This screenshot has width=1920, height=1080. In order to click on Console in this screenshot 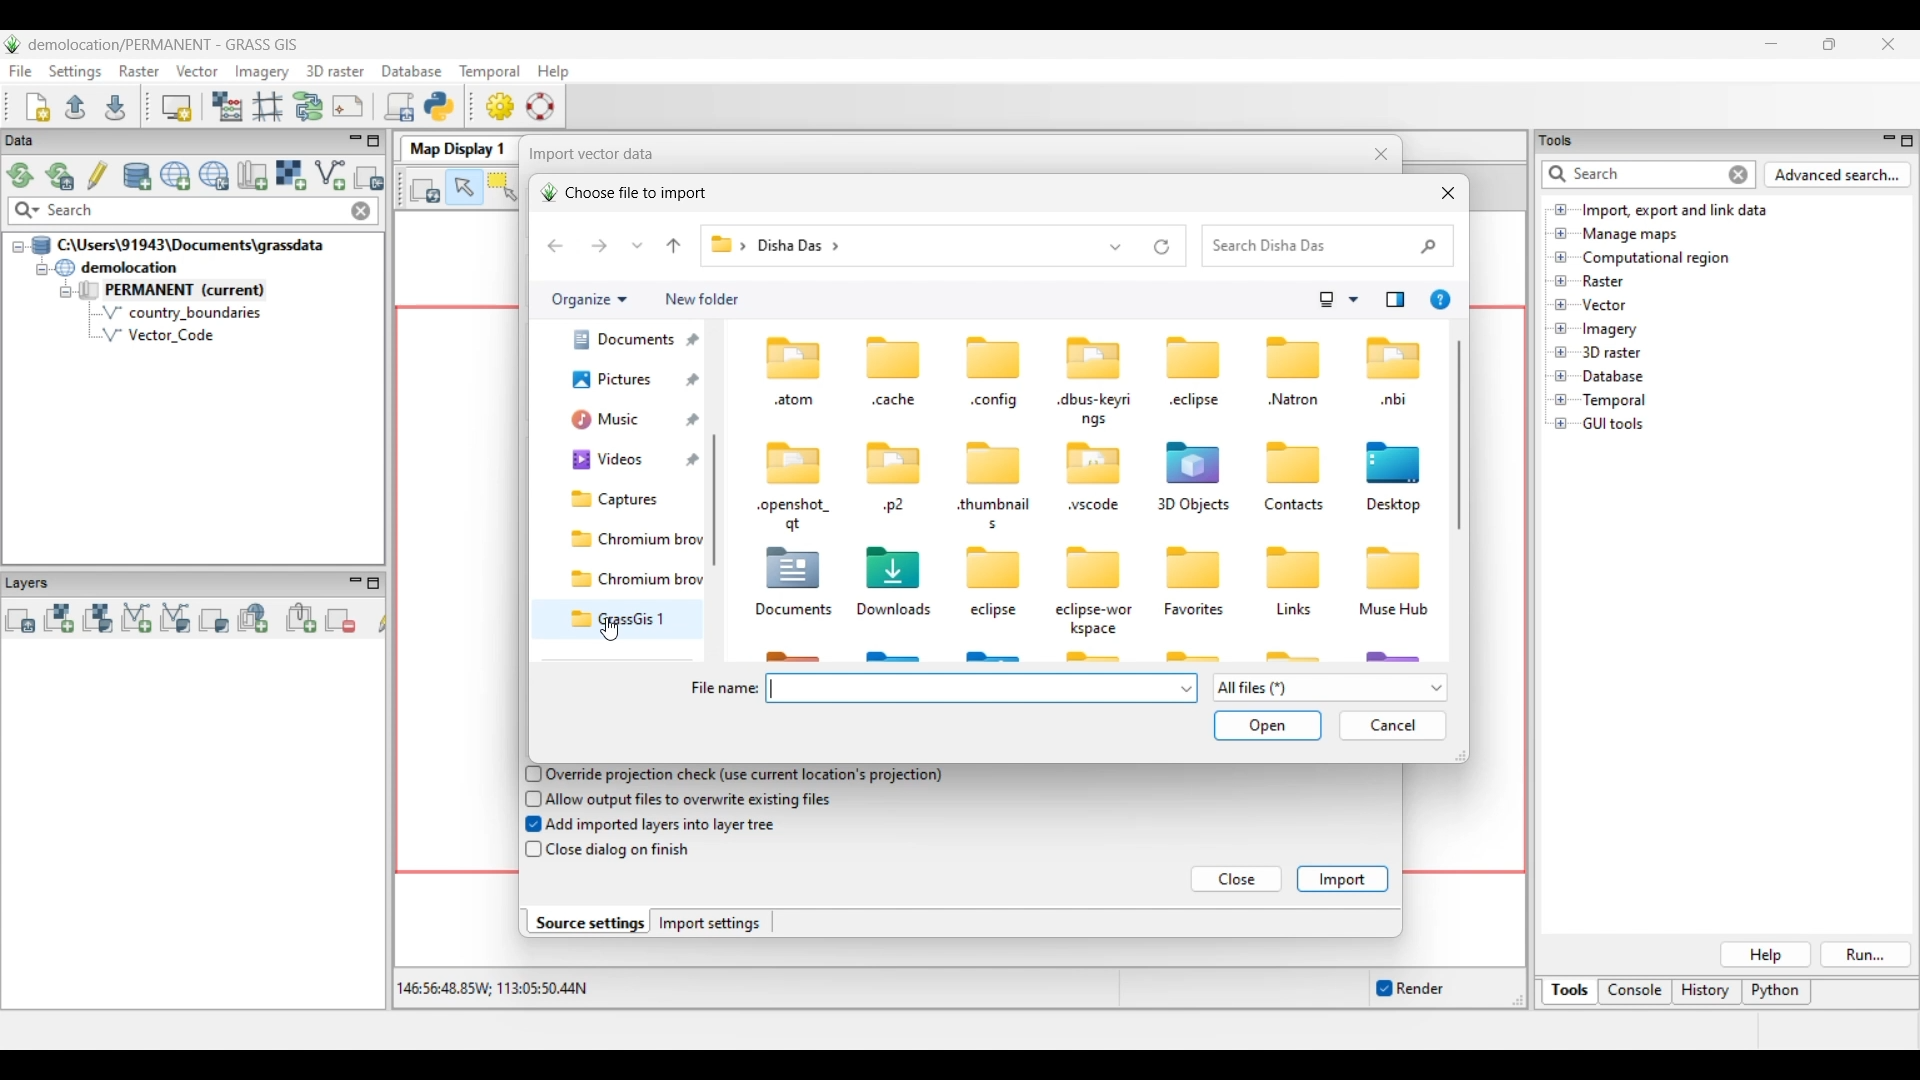, I will do `click(1635, 993)`.